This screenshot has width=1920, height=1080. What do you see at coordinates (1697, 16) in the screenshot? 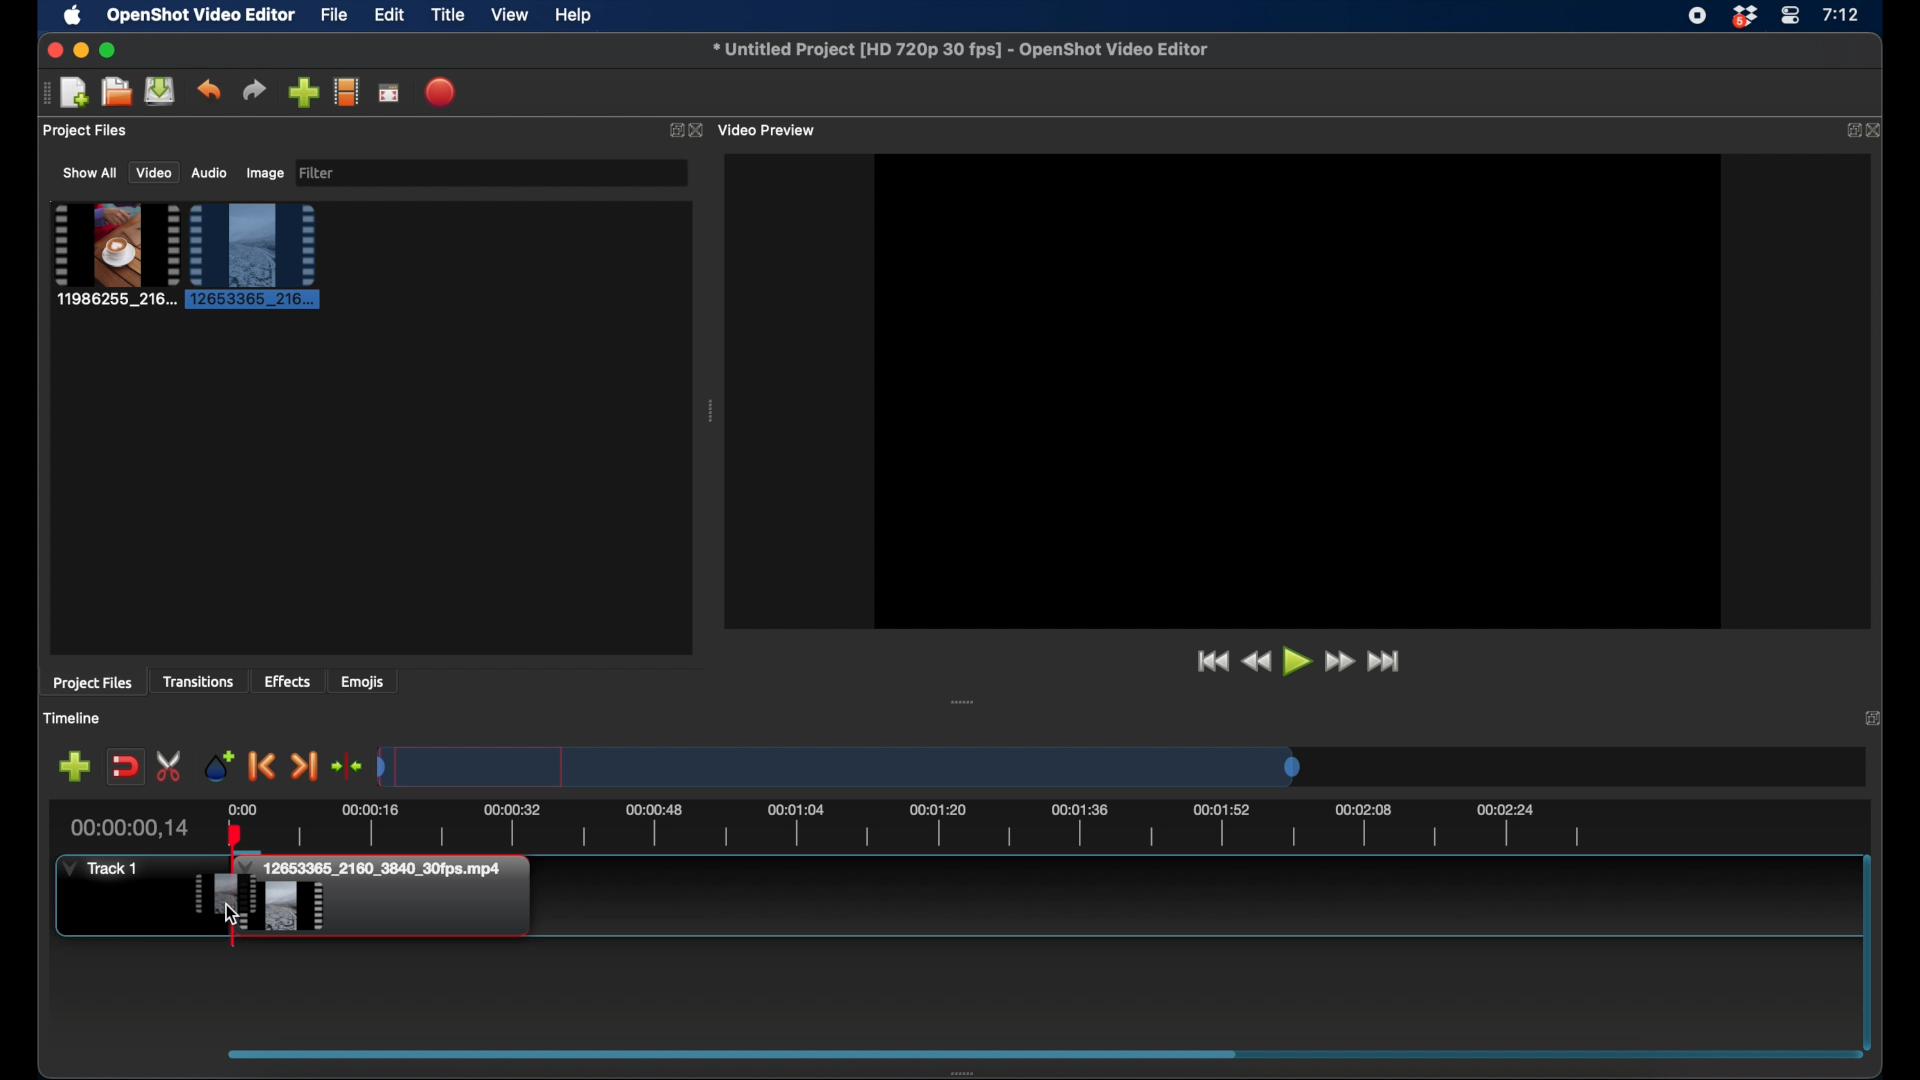
I see `screen recorder icon` at bounding box center [1697, 16].